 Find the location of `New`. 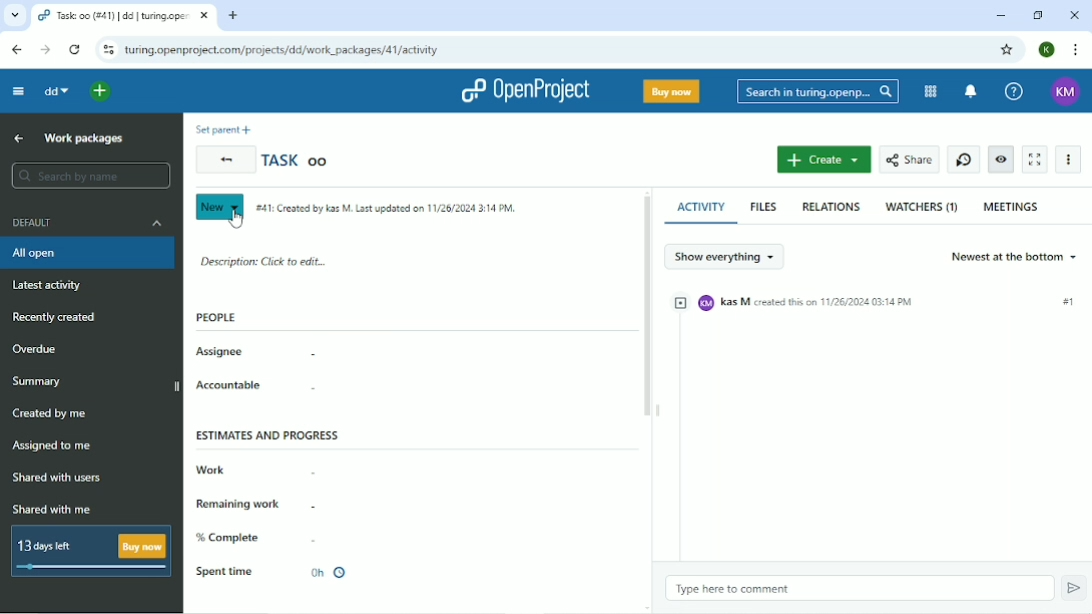

New is located at coordinates (220, 210).